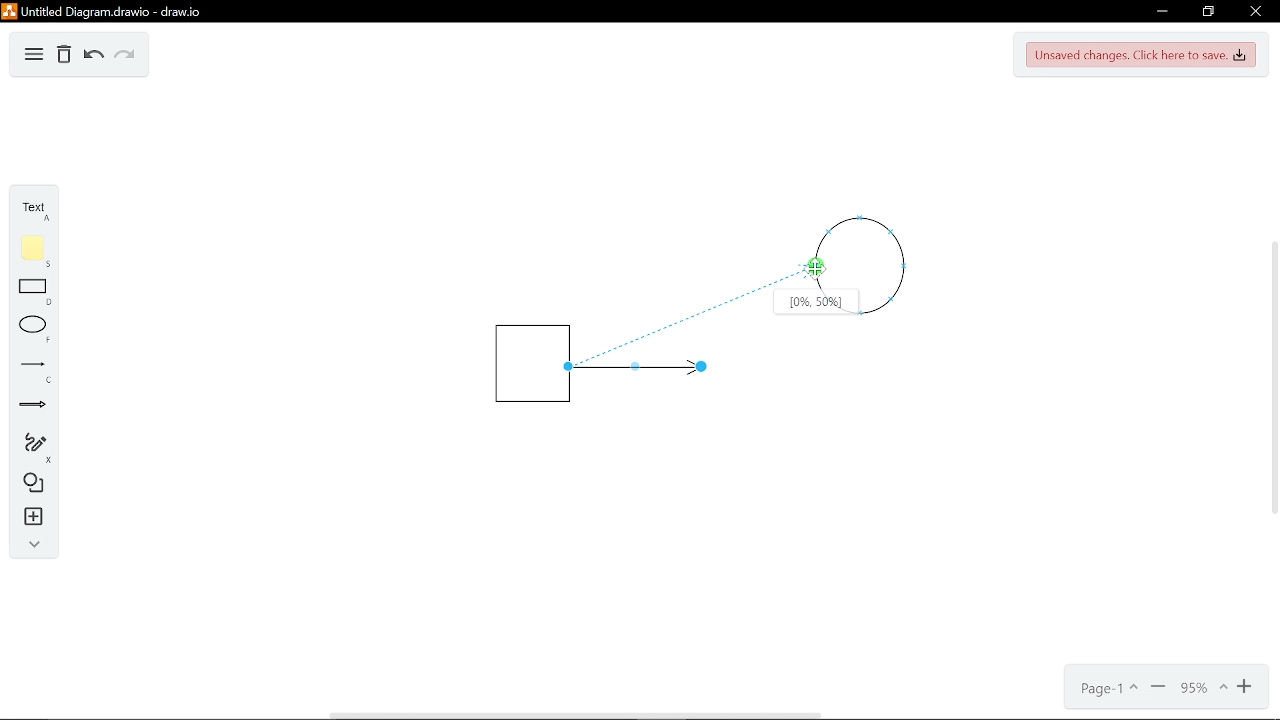 This screenshot has height=720, width=1280. I want to click on Current zoom, so click(1206, 686).